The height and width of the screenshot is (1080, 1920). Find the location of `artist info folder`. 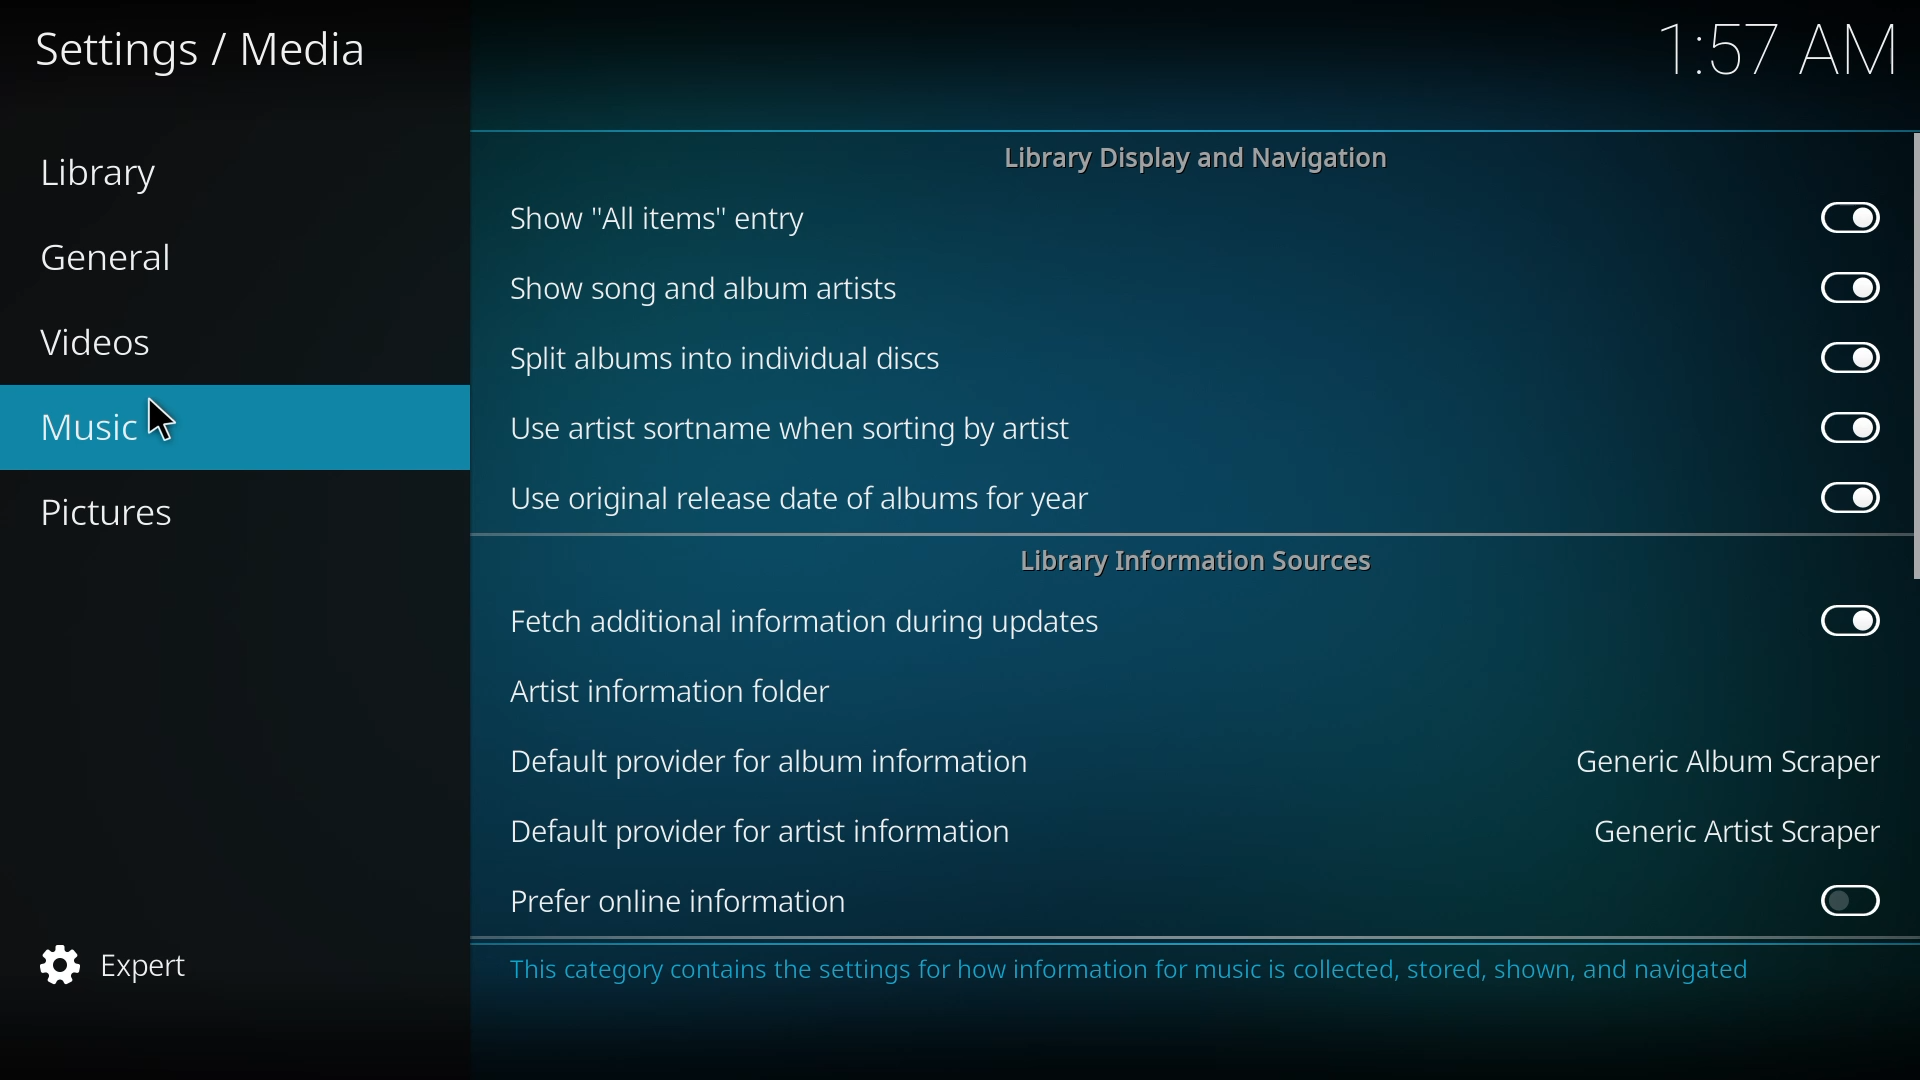

artist info folder is located at coordinates (668, 692).